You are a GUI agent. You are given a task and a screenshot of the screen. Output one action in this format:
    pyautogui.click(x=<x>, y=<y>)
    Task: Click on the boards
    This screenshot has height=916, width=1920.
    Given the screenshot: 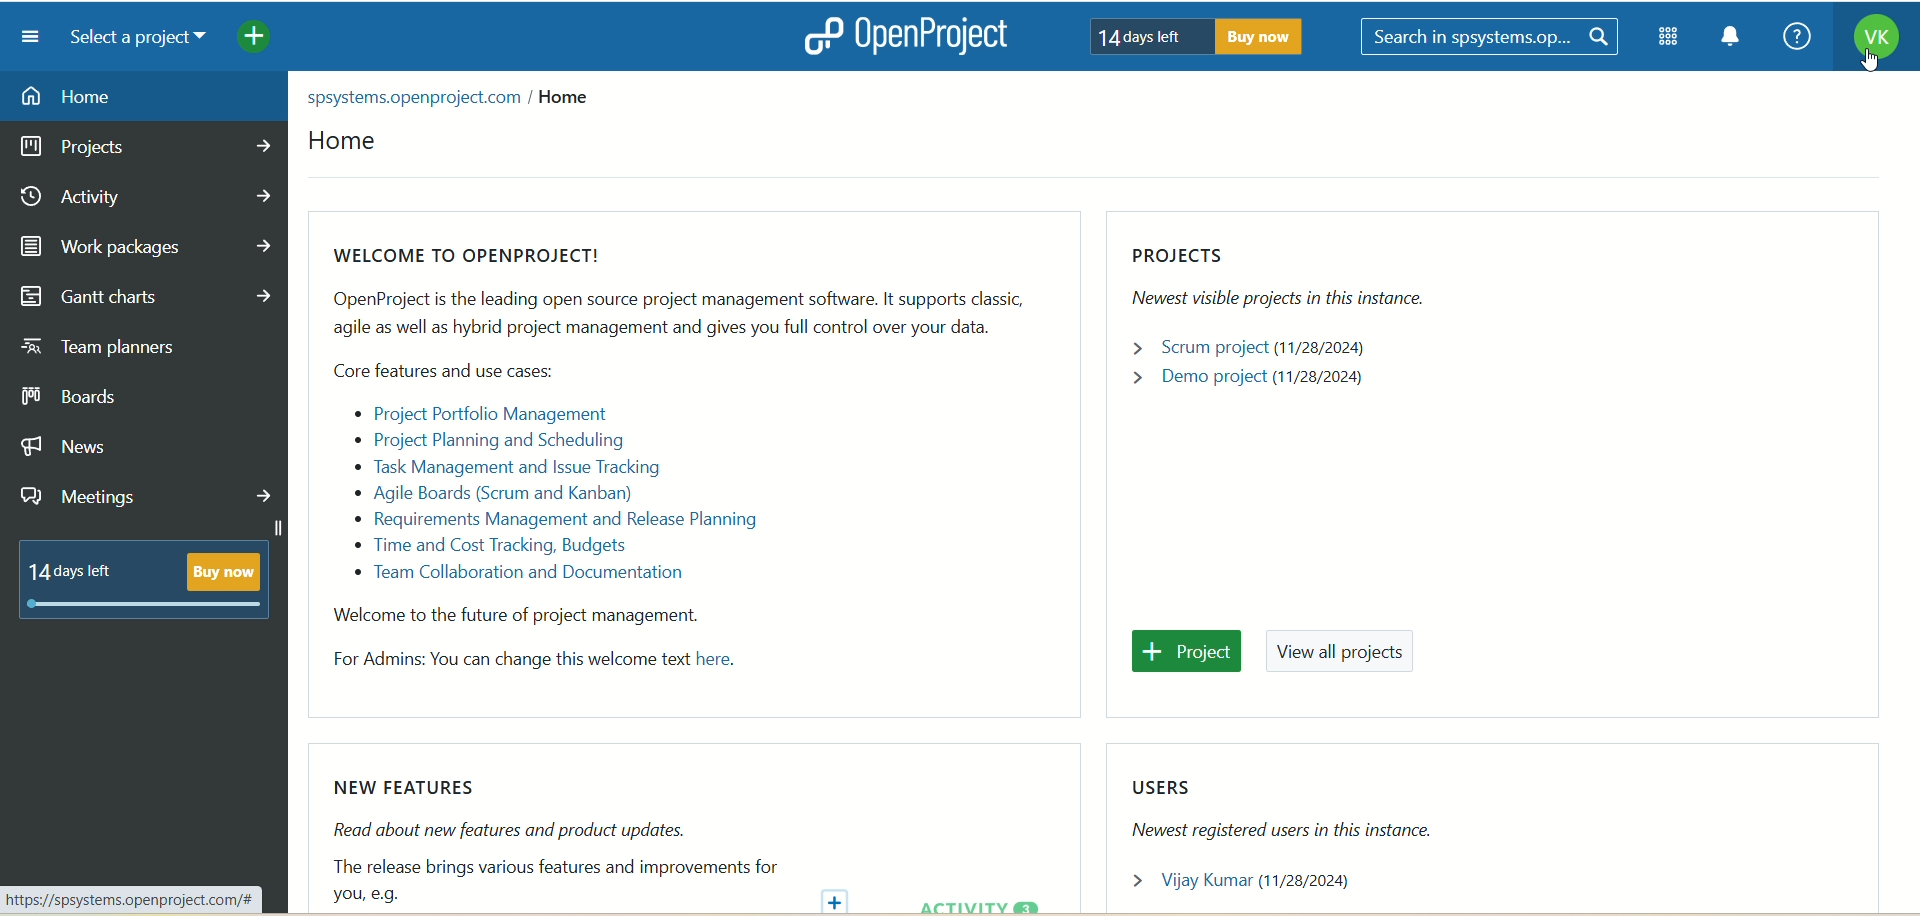 What is the action you would take?
    pyautogui.click(x=82, y=396)
    